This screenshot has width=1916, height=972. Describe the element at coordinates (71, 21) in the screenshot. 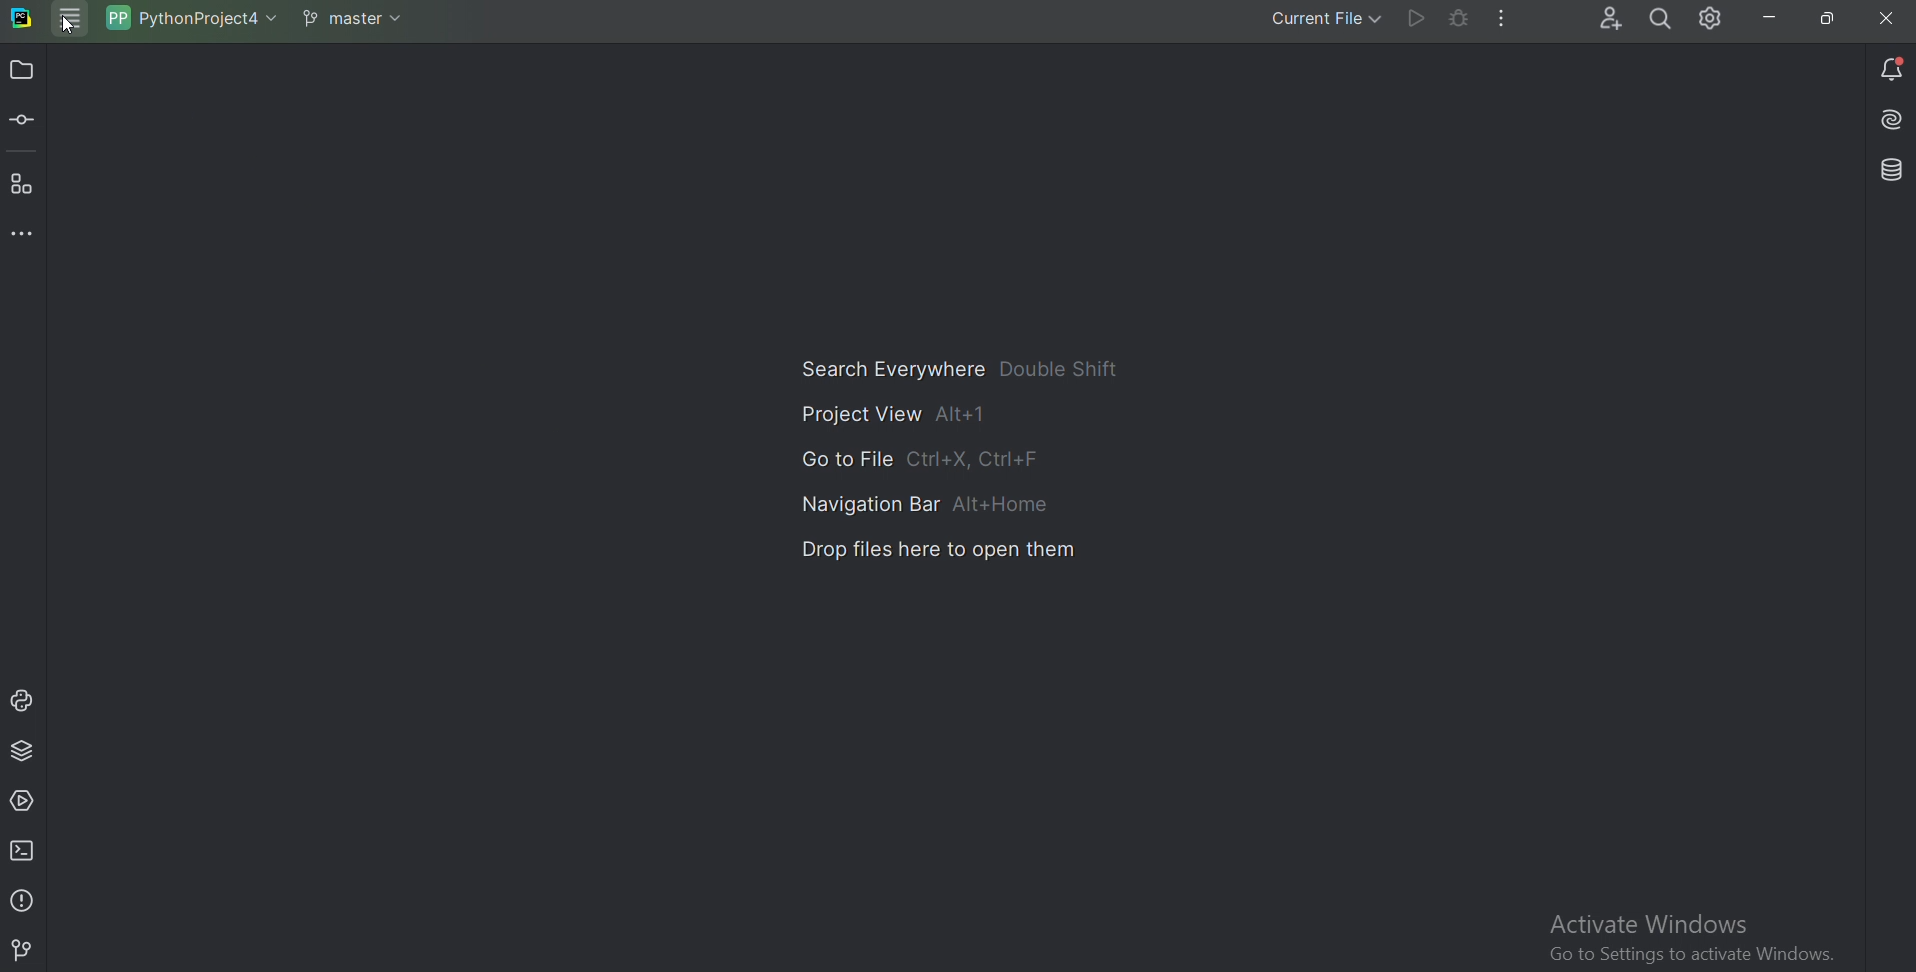

I see `Main menu` at that location.